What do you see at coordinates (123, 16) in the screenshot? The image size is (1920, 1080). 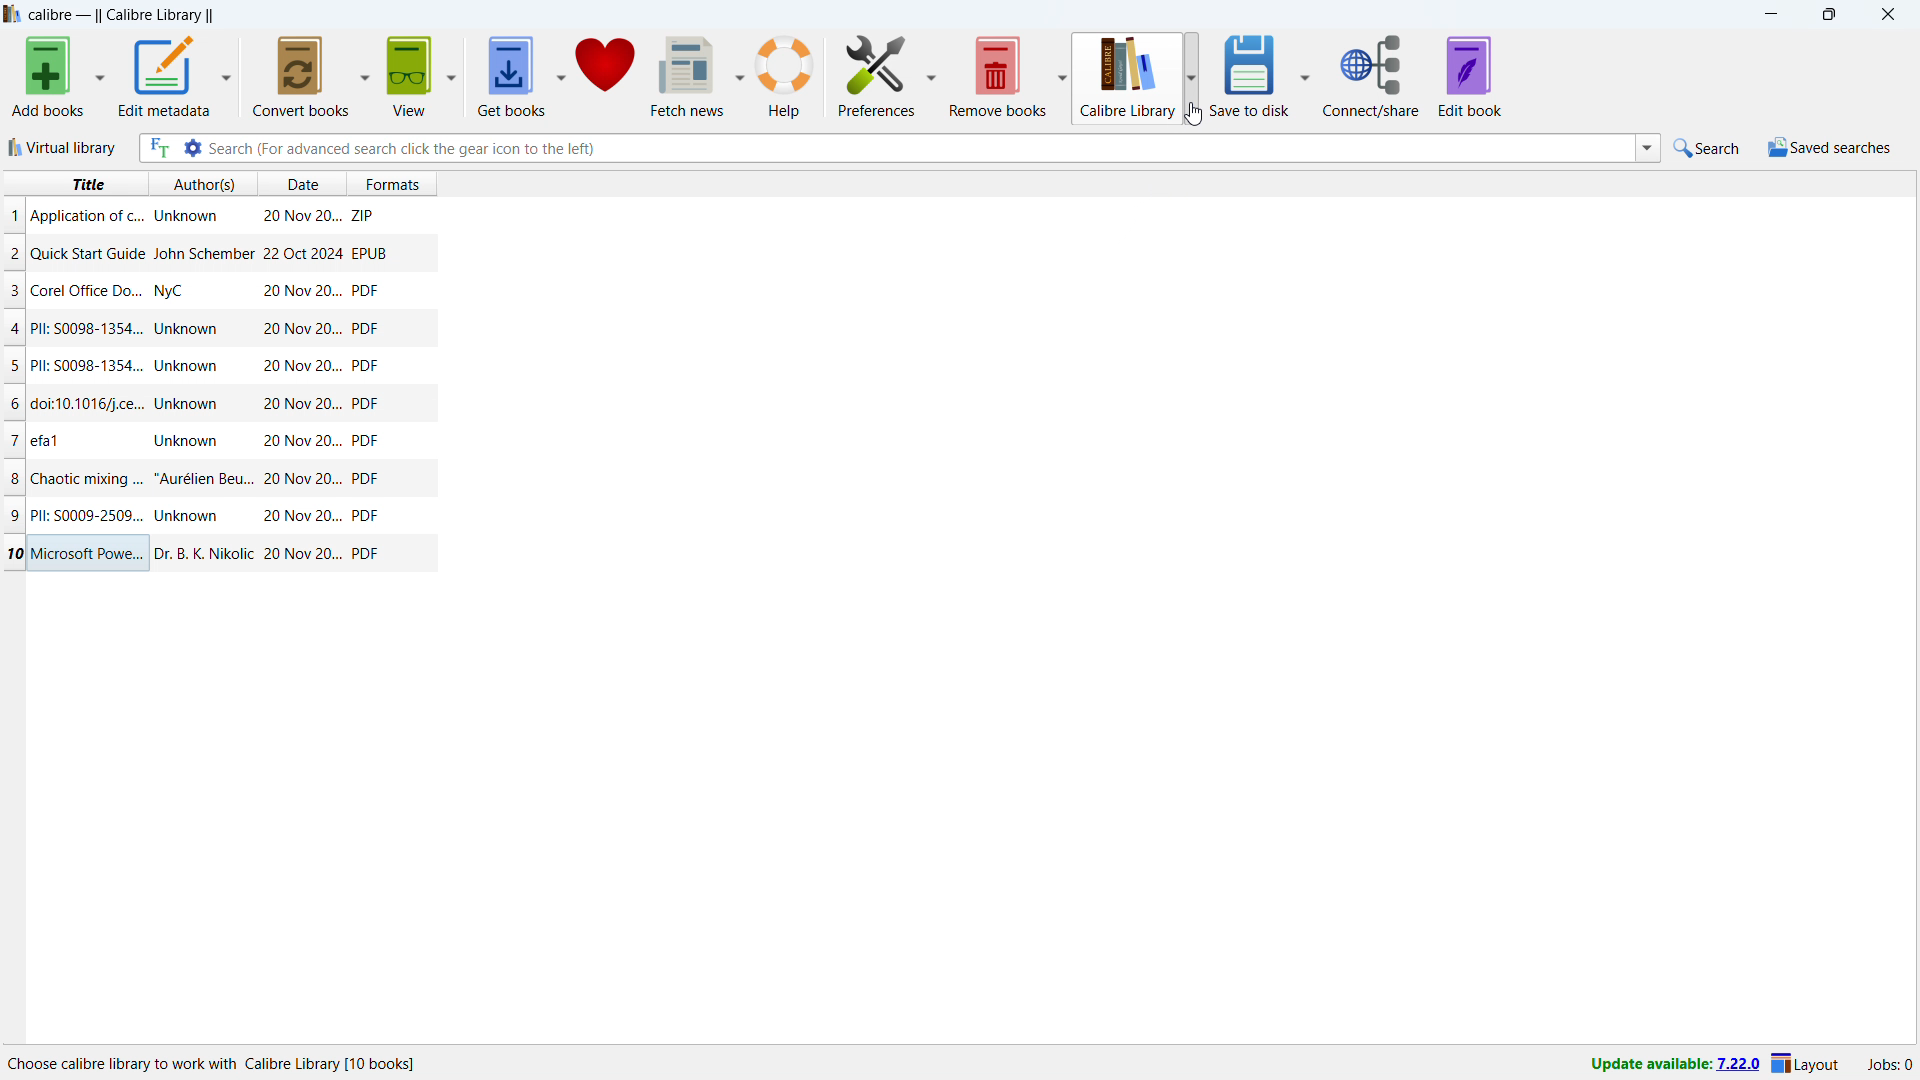 I see `title` at bounding box center [123, 16].